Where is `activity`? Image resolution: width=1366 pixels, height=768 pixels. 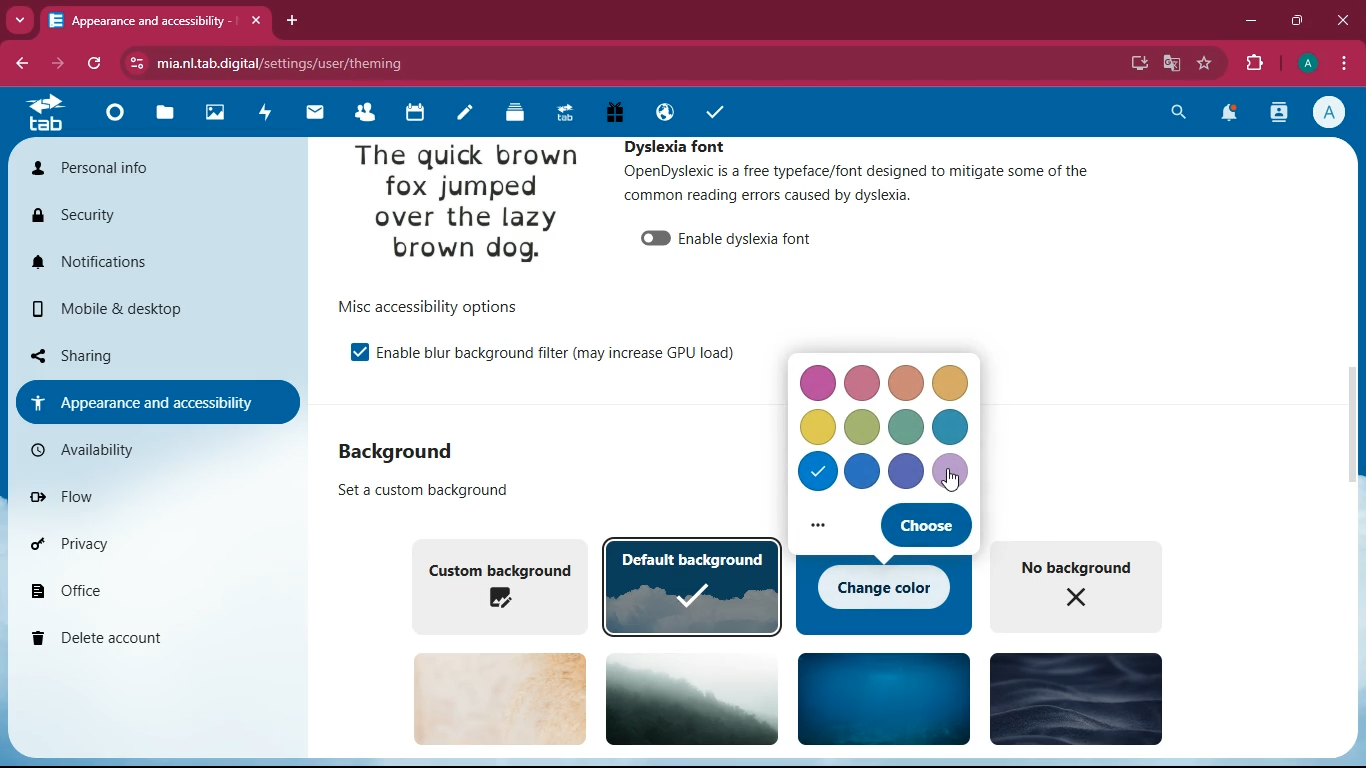
activity is located at coordinates (260, 114).